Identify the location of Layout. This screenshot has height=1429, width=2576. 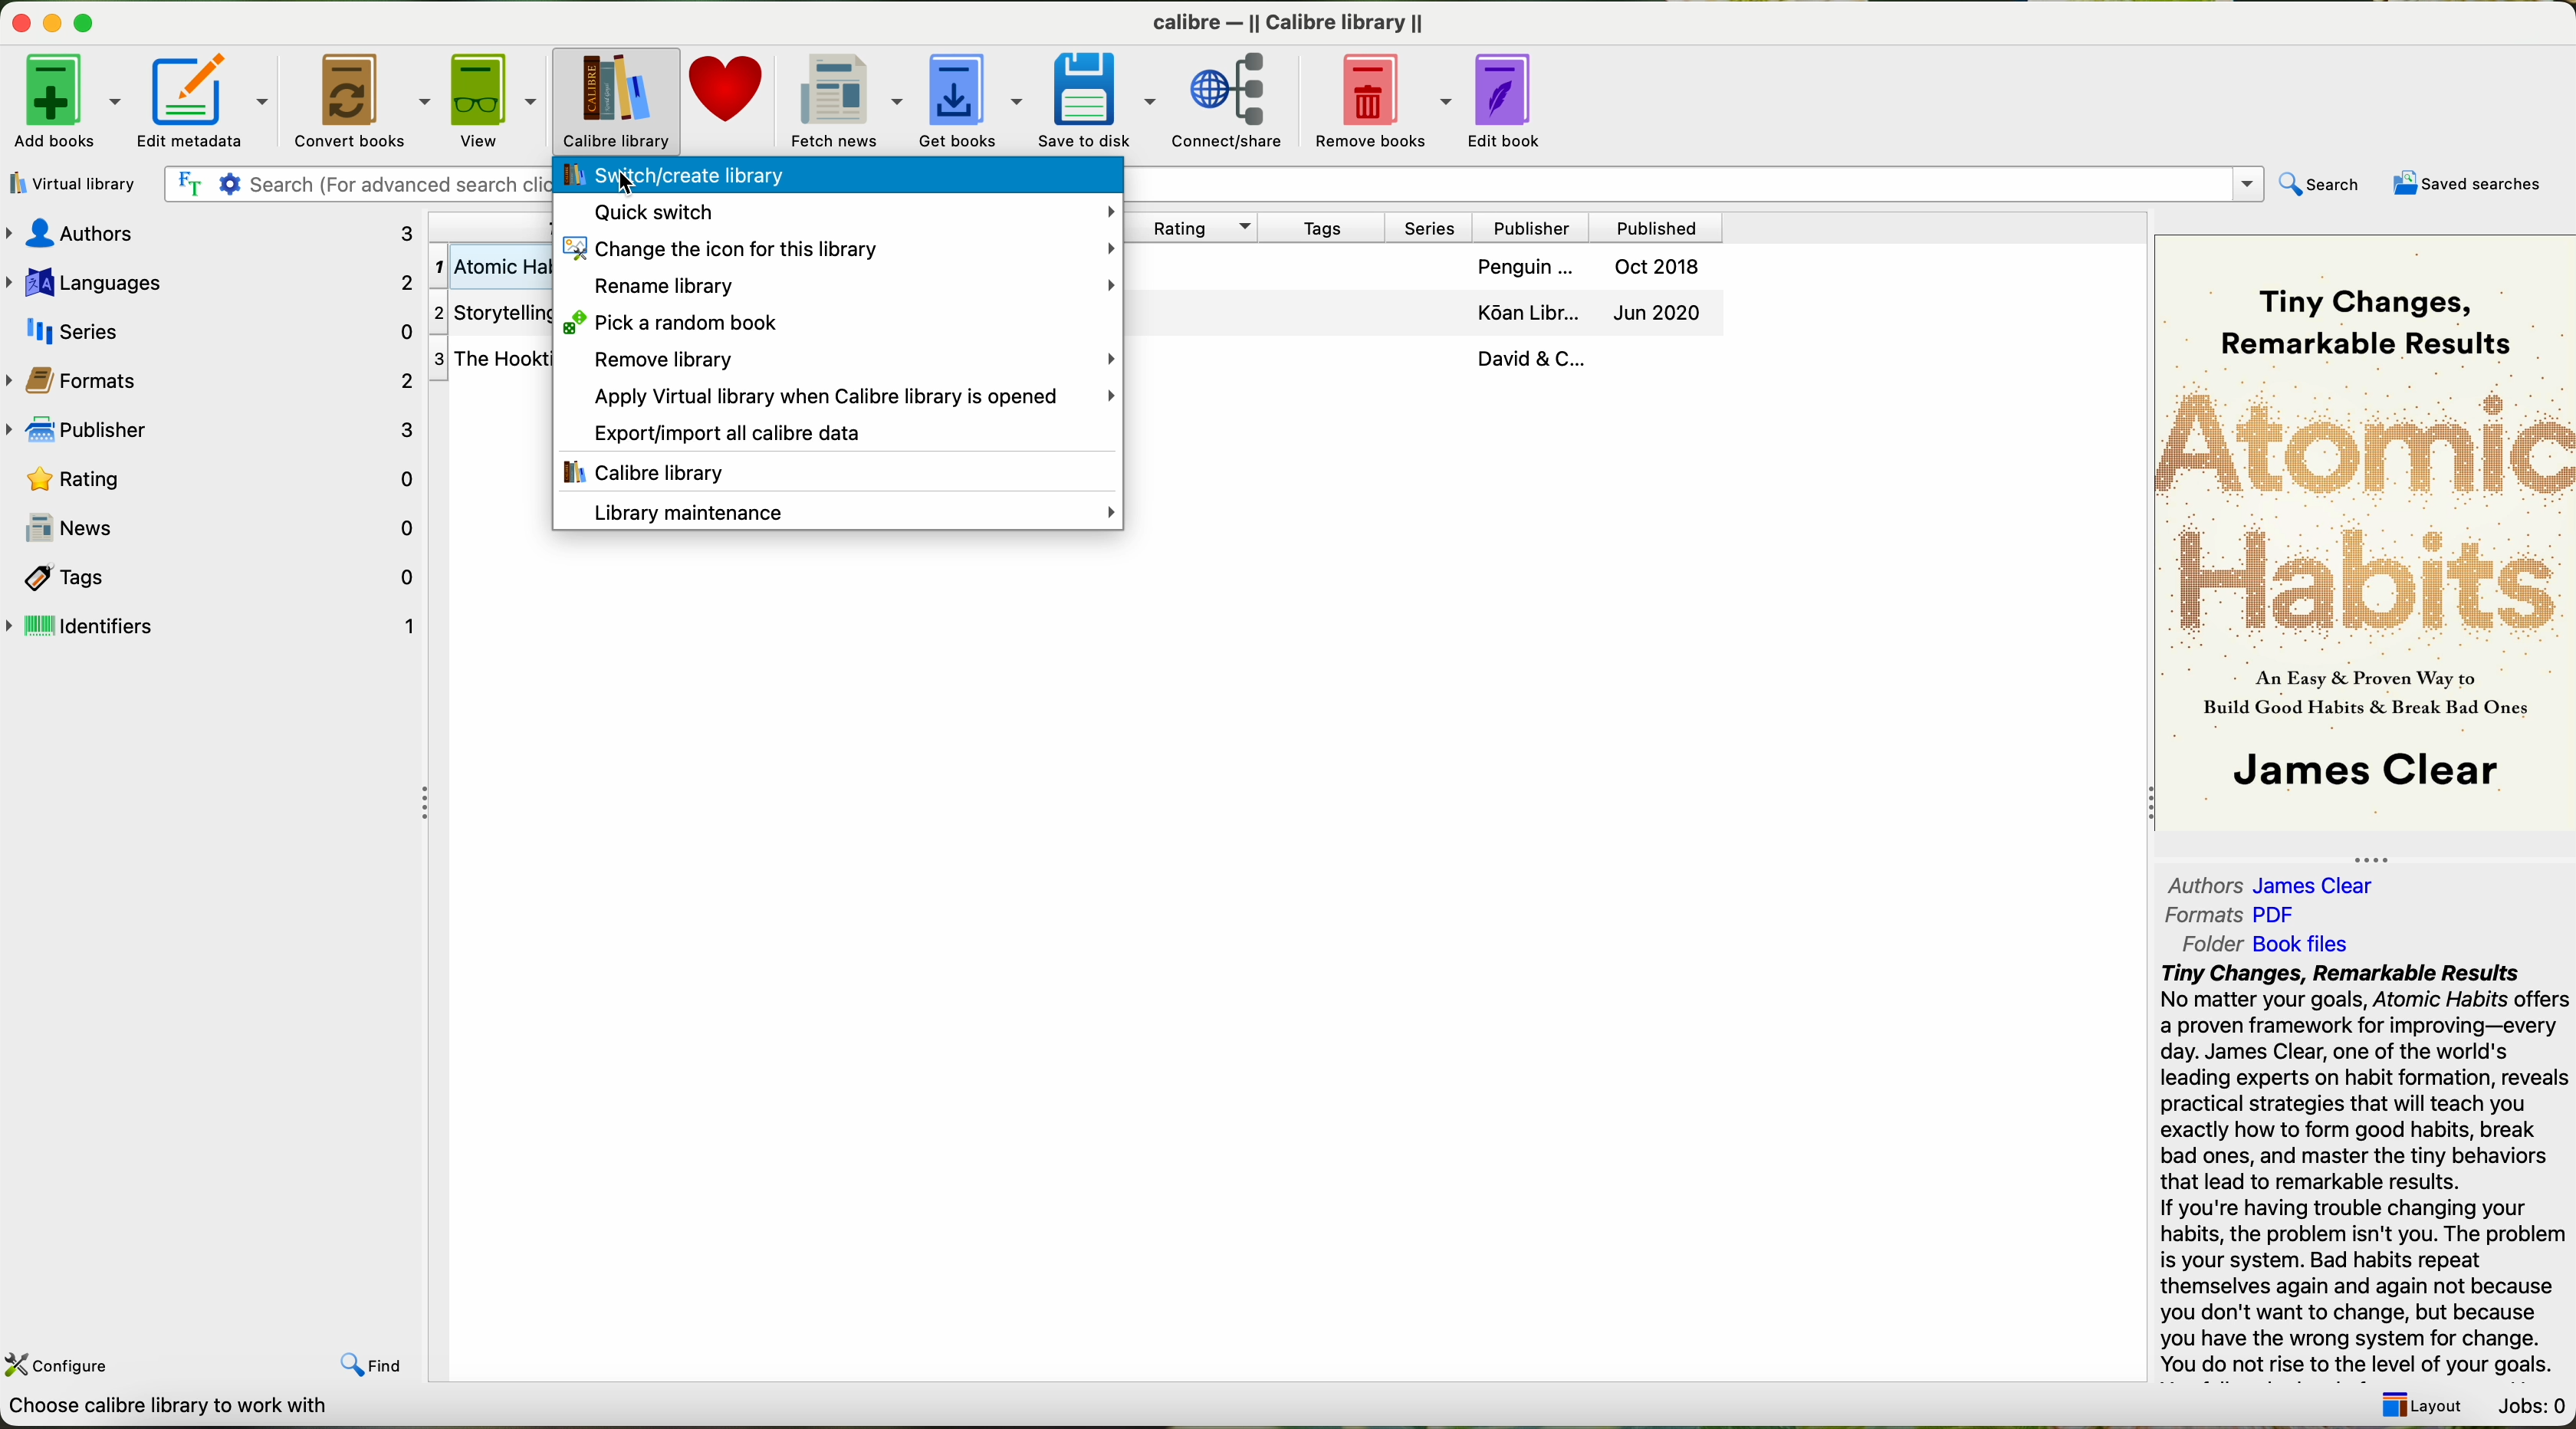
(2416, 1399).